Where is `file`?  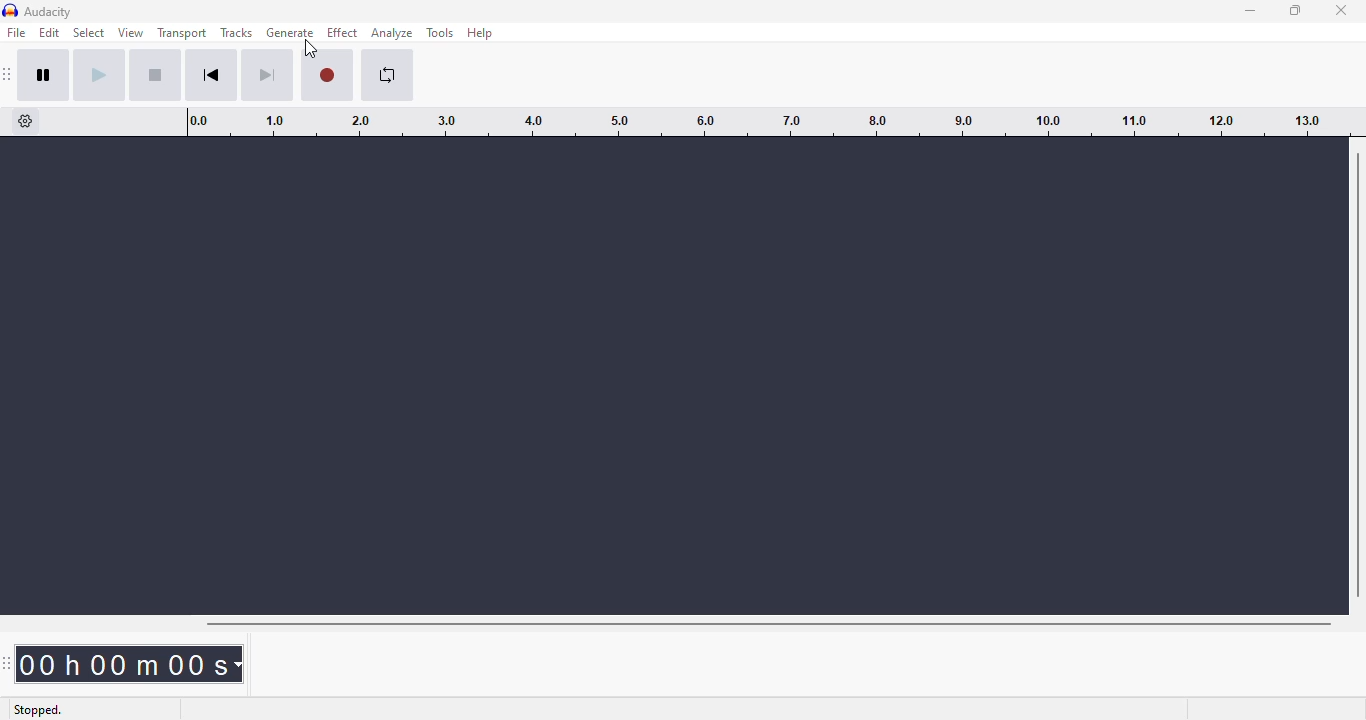 file is located at coordinates (16, 31).